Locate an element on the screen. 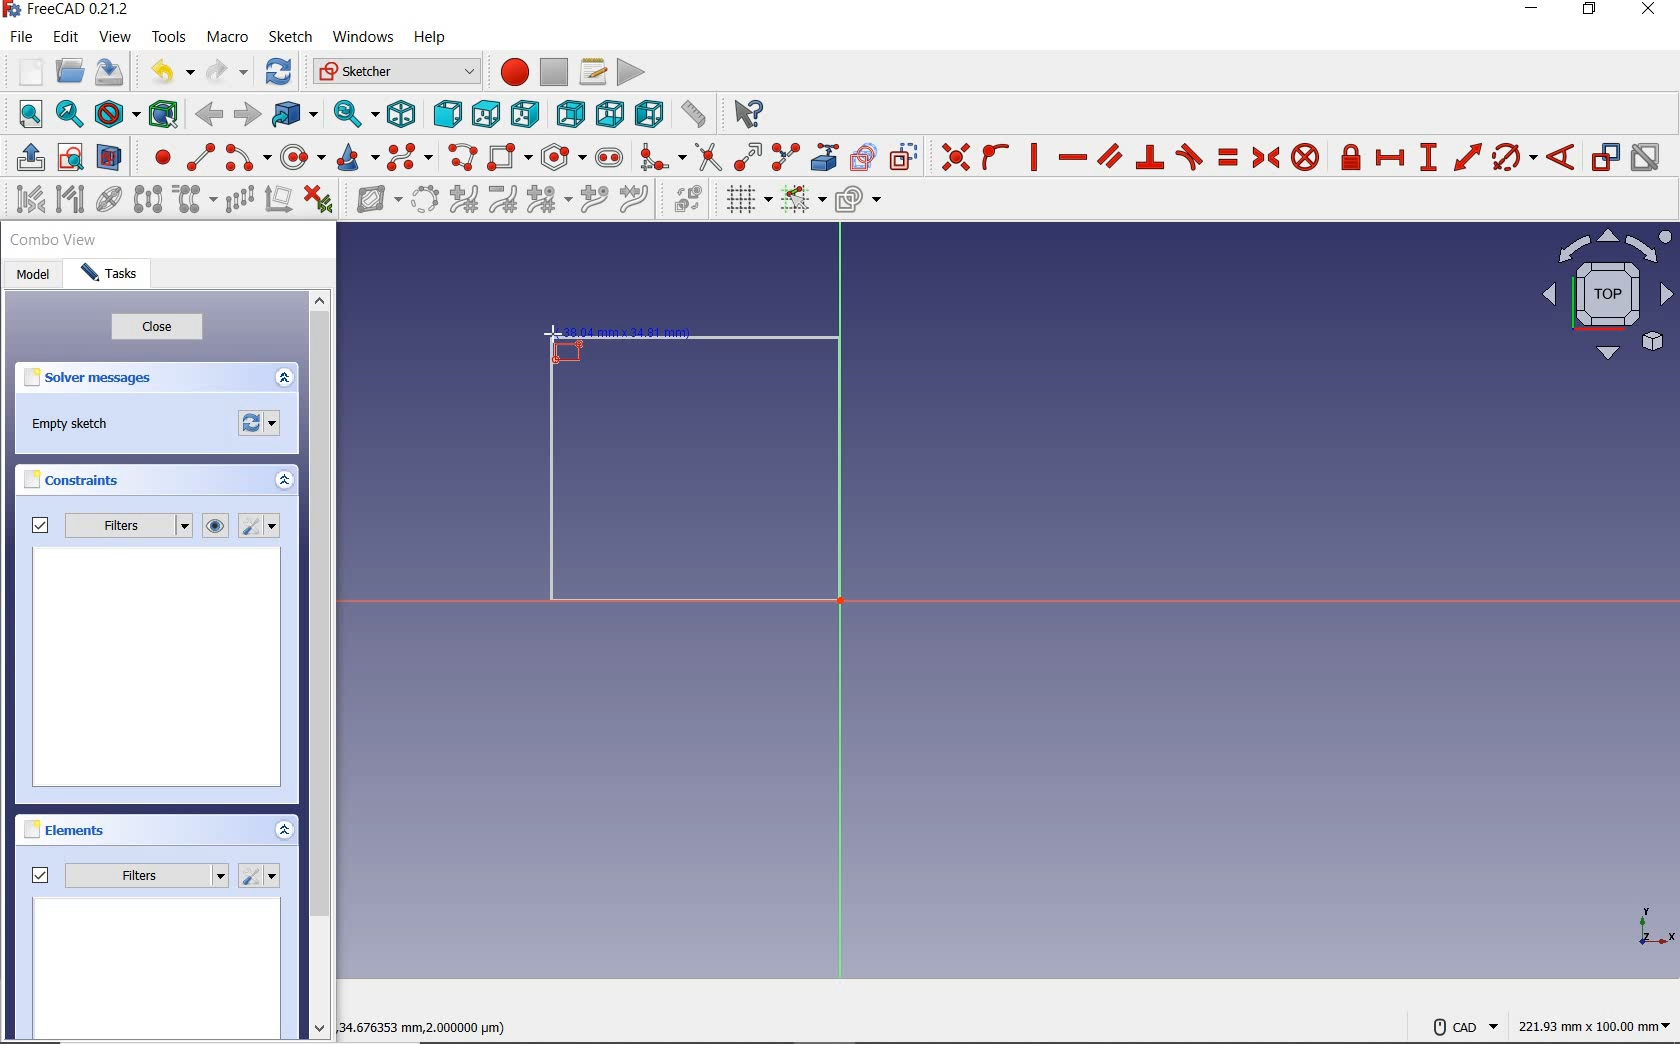 This screenshot has width=1680, height=1044. constrain symmetrical is located at coordinates (1265, 157).